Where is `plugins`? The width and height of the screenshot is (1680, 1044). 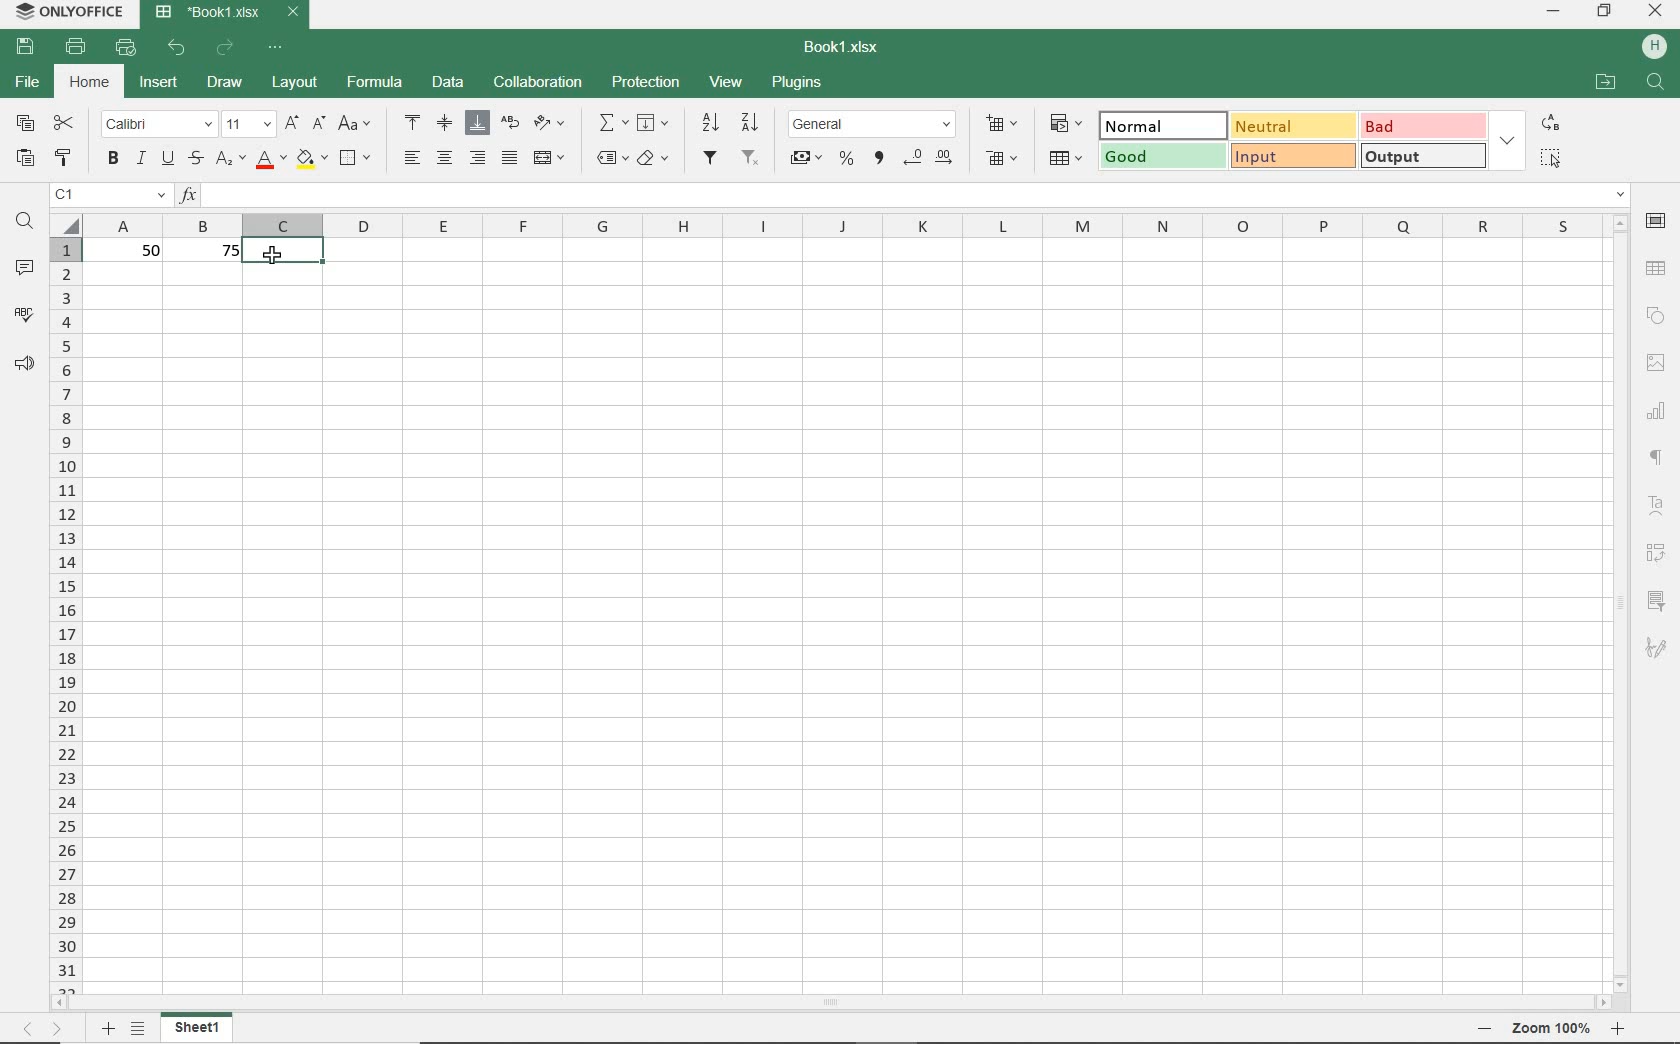
plugins is located at coordinates (794, 81).